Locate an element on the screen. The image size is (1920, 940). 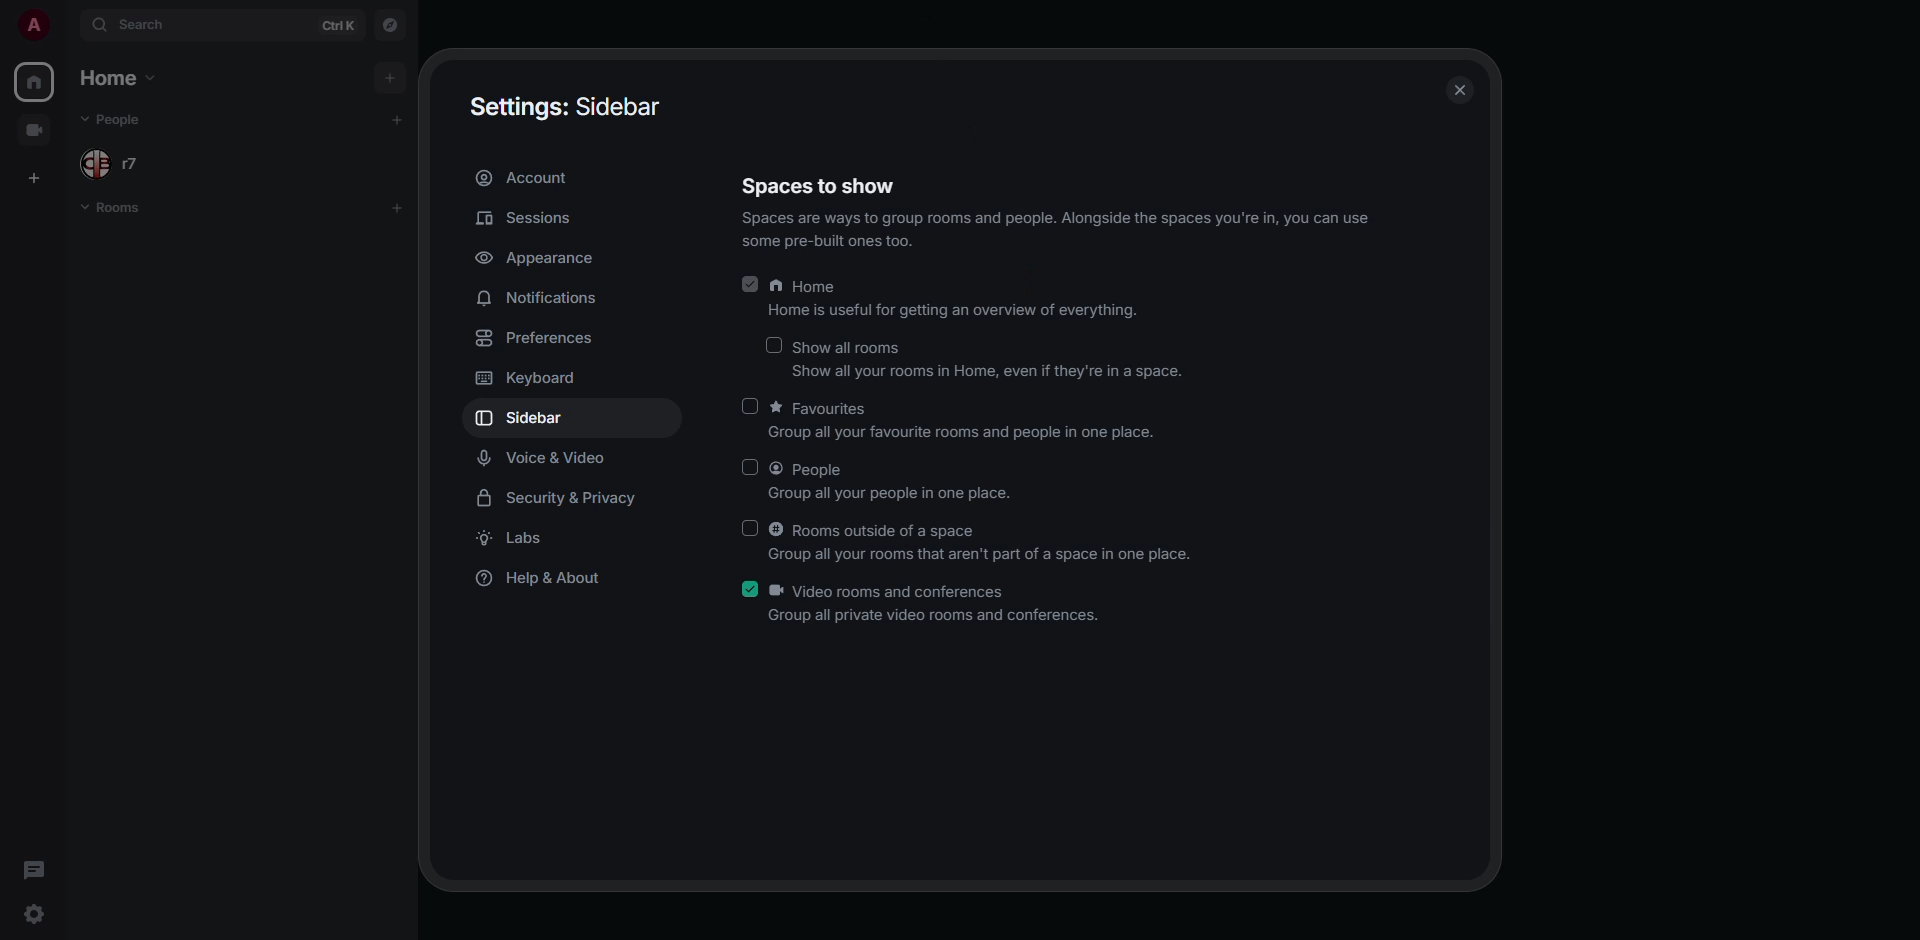
close is located at coordinates (1456, 88).